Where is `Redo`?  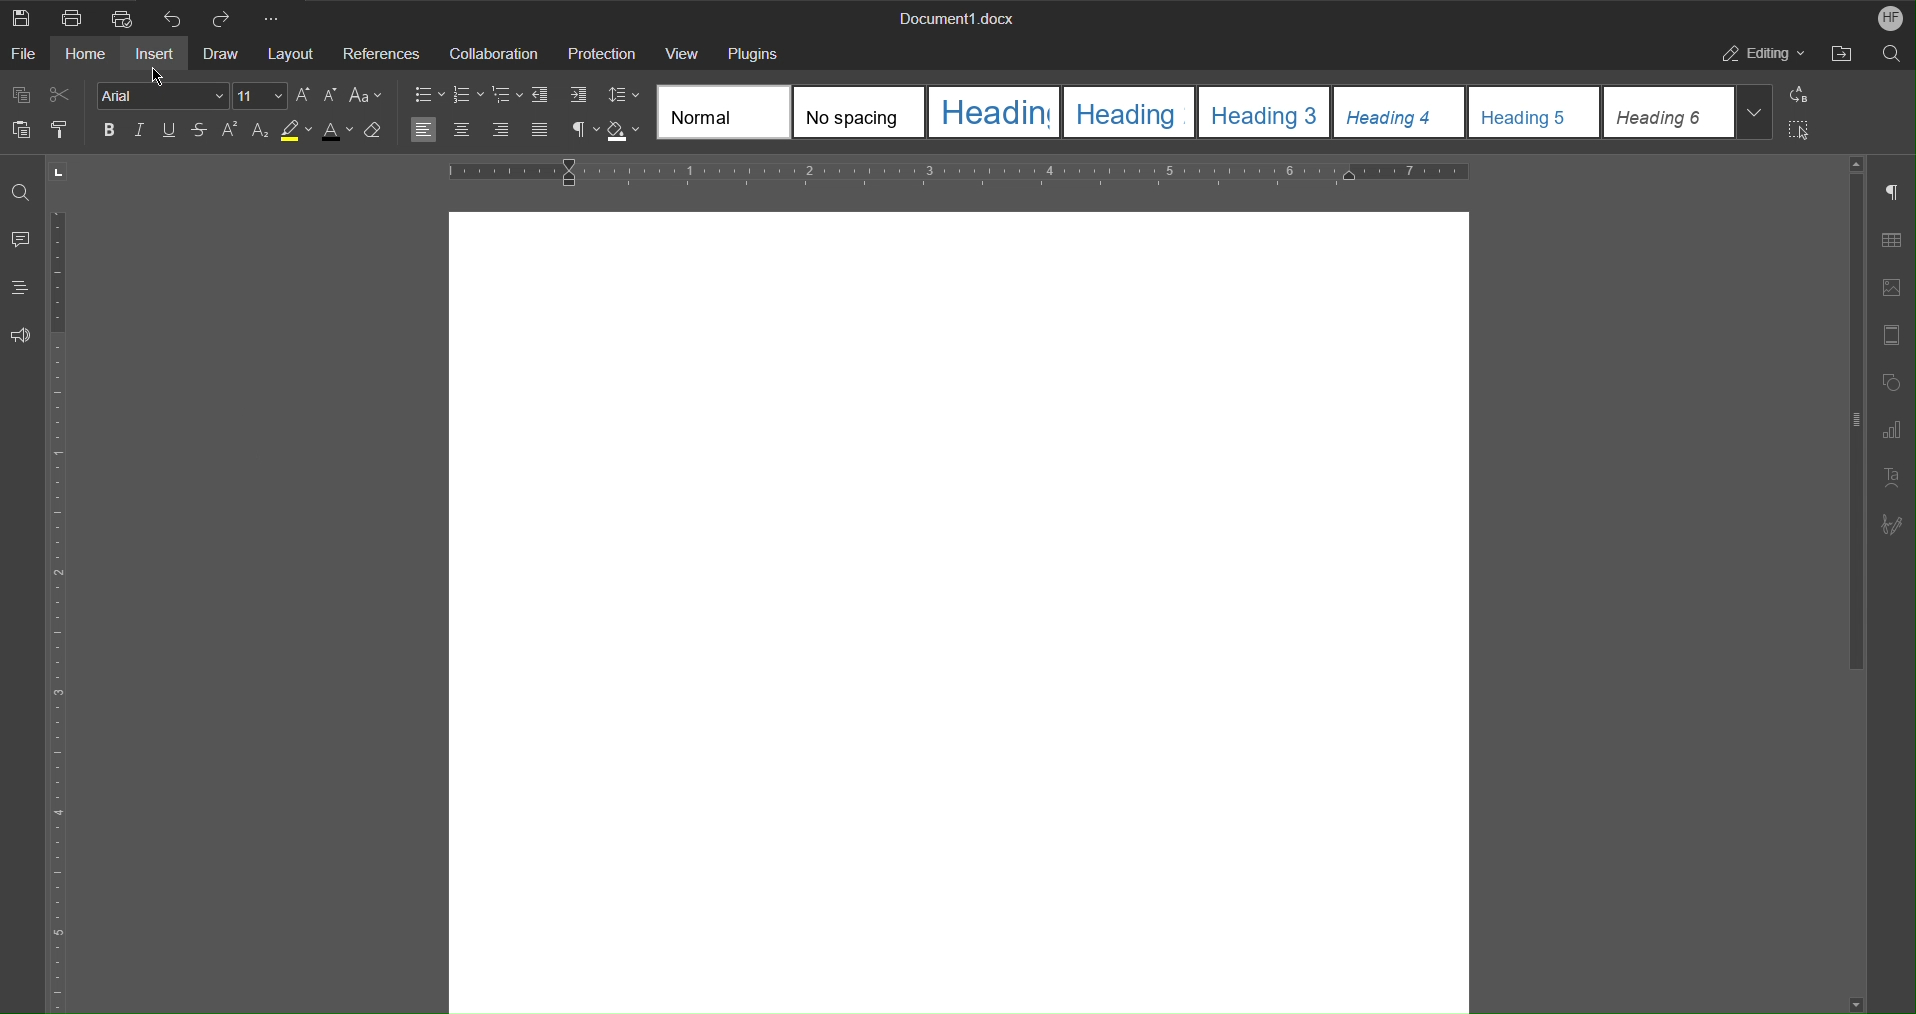
Redo is located at coordinates (223, 17).